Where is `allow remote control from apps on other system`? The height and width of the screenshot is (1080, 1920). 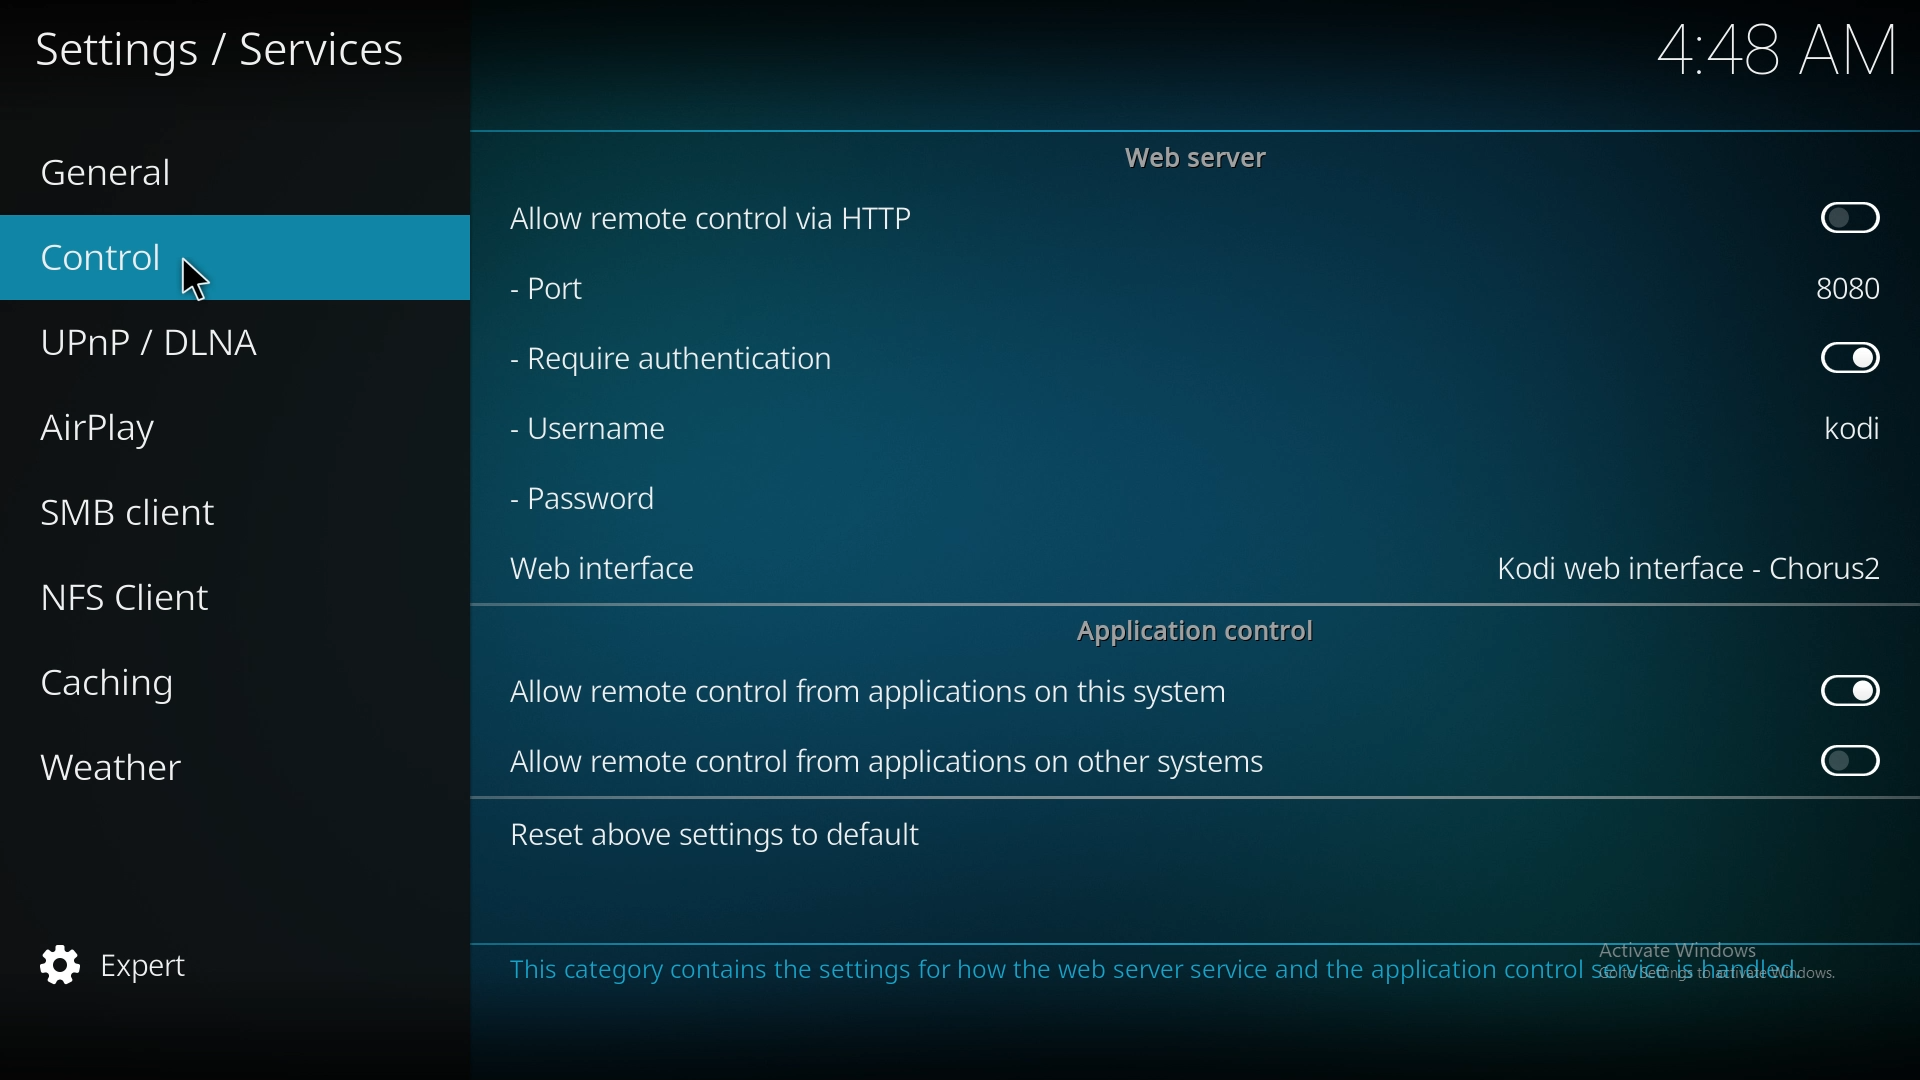
allow remote control from apps on other system is located at coordinates (898, 765).